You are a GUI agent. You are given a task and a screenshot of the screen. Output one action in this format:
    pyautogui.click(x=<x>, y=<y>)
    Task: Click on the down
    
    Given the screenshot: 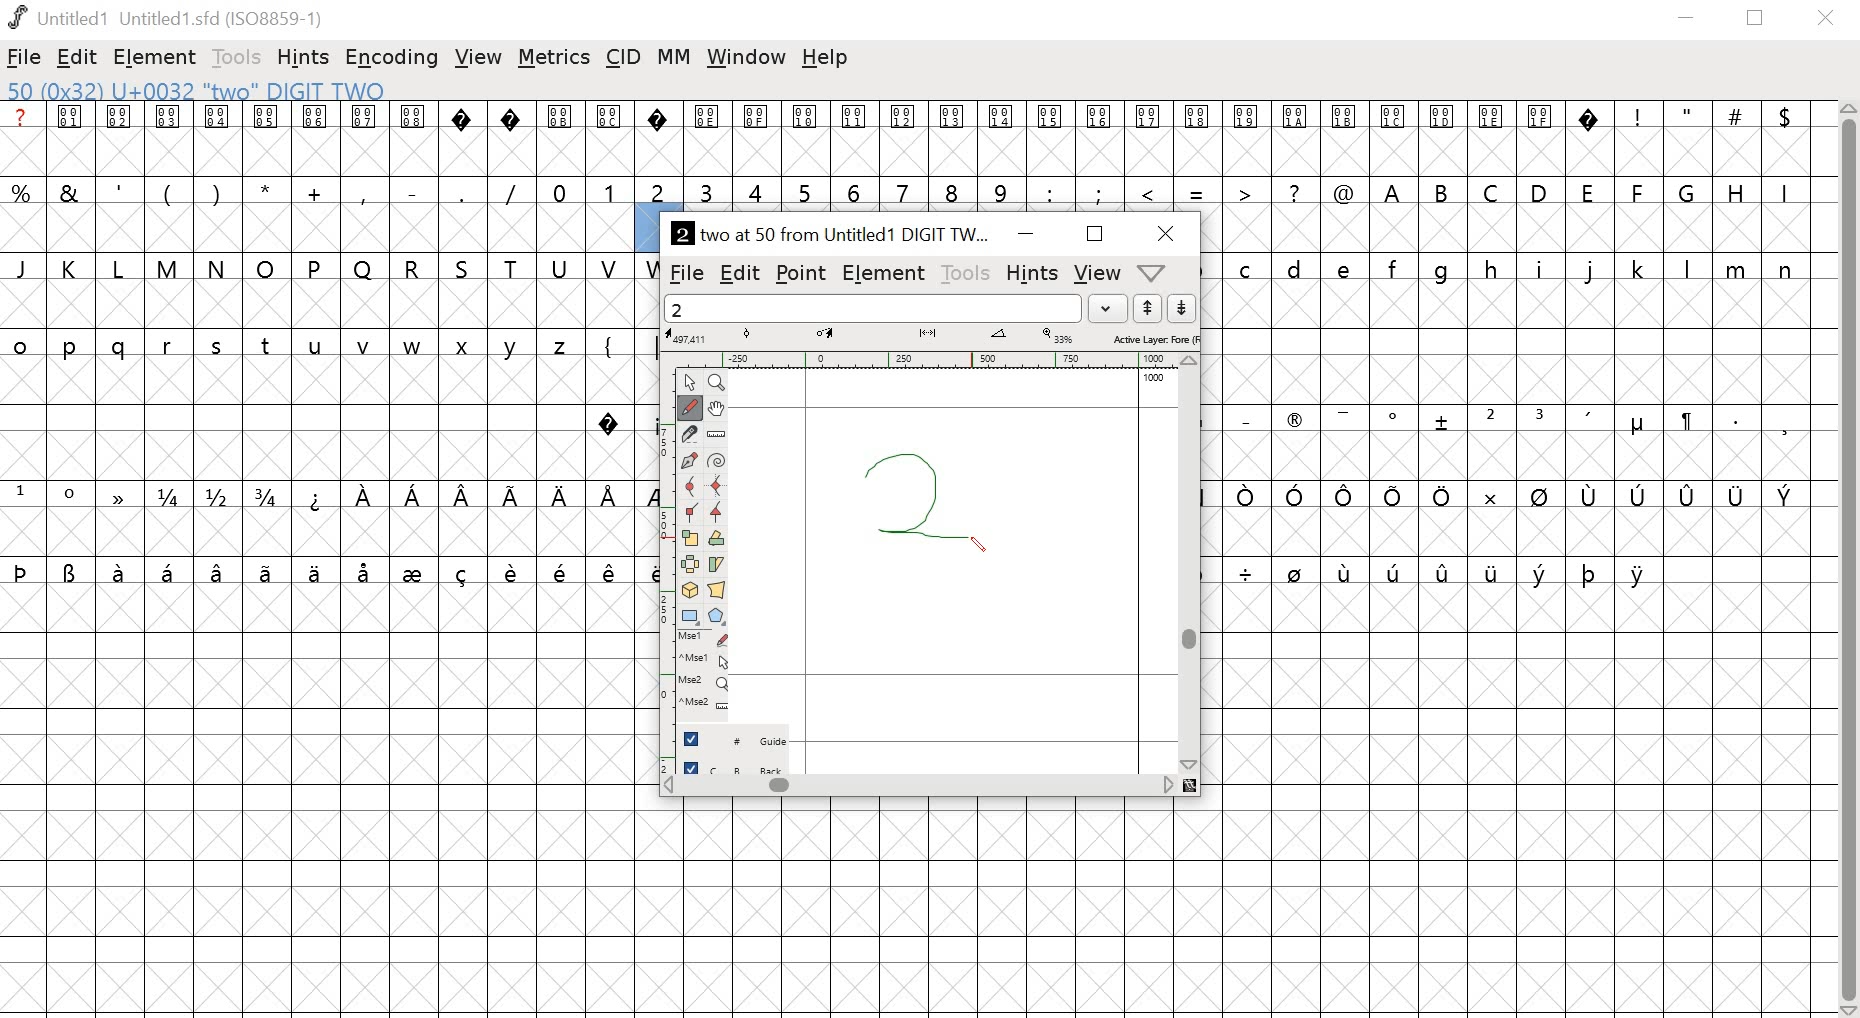 What is the action you would take?
    pyautogui.click(x=1182, y=309)
    